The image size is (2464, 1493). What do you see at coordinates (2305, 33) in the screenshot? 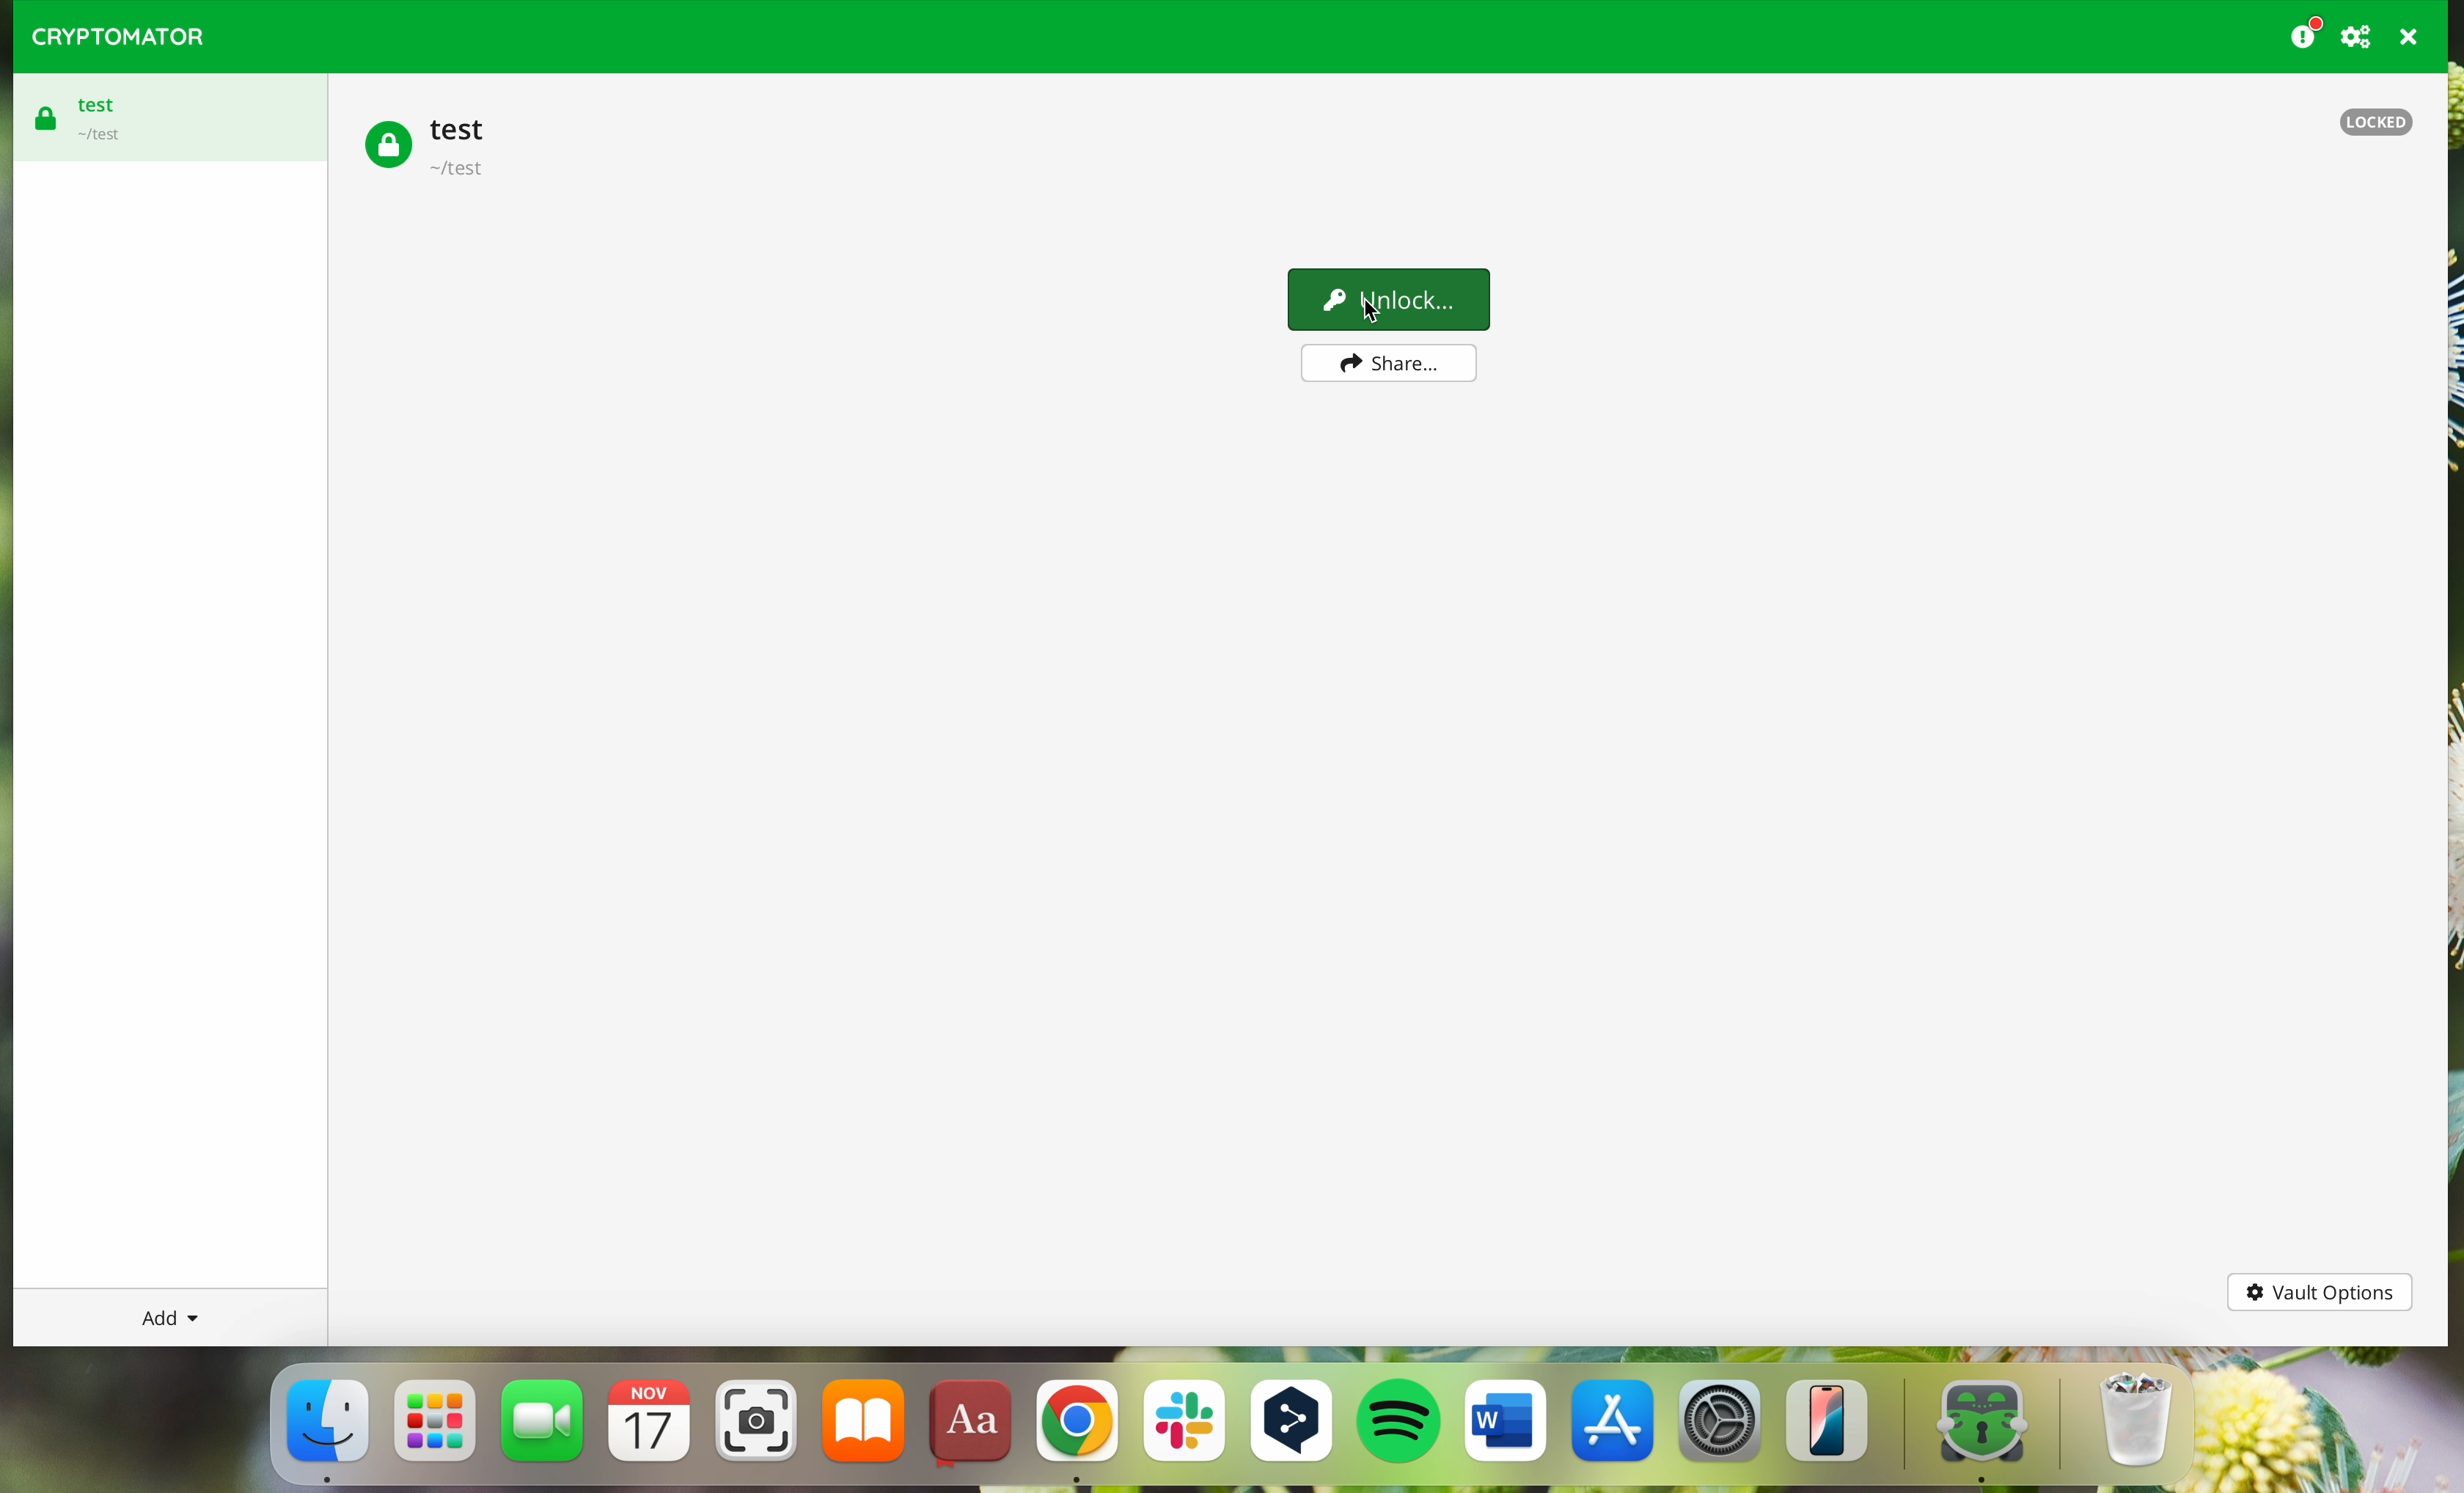
I see `donating button` at bounding box center [2305, 33].